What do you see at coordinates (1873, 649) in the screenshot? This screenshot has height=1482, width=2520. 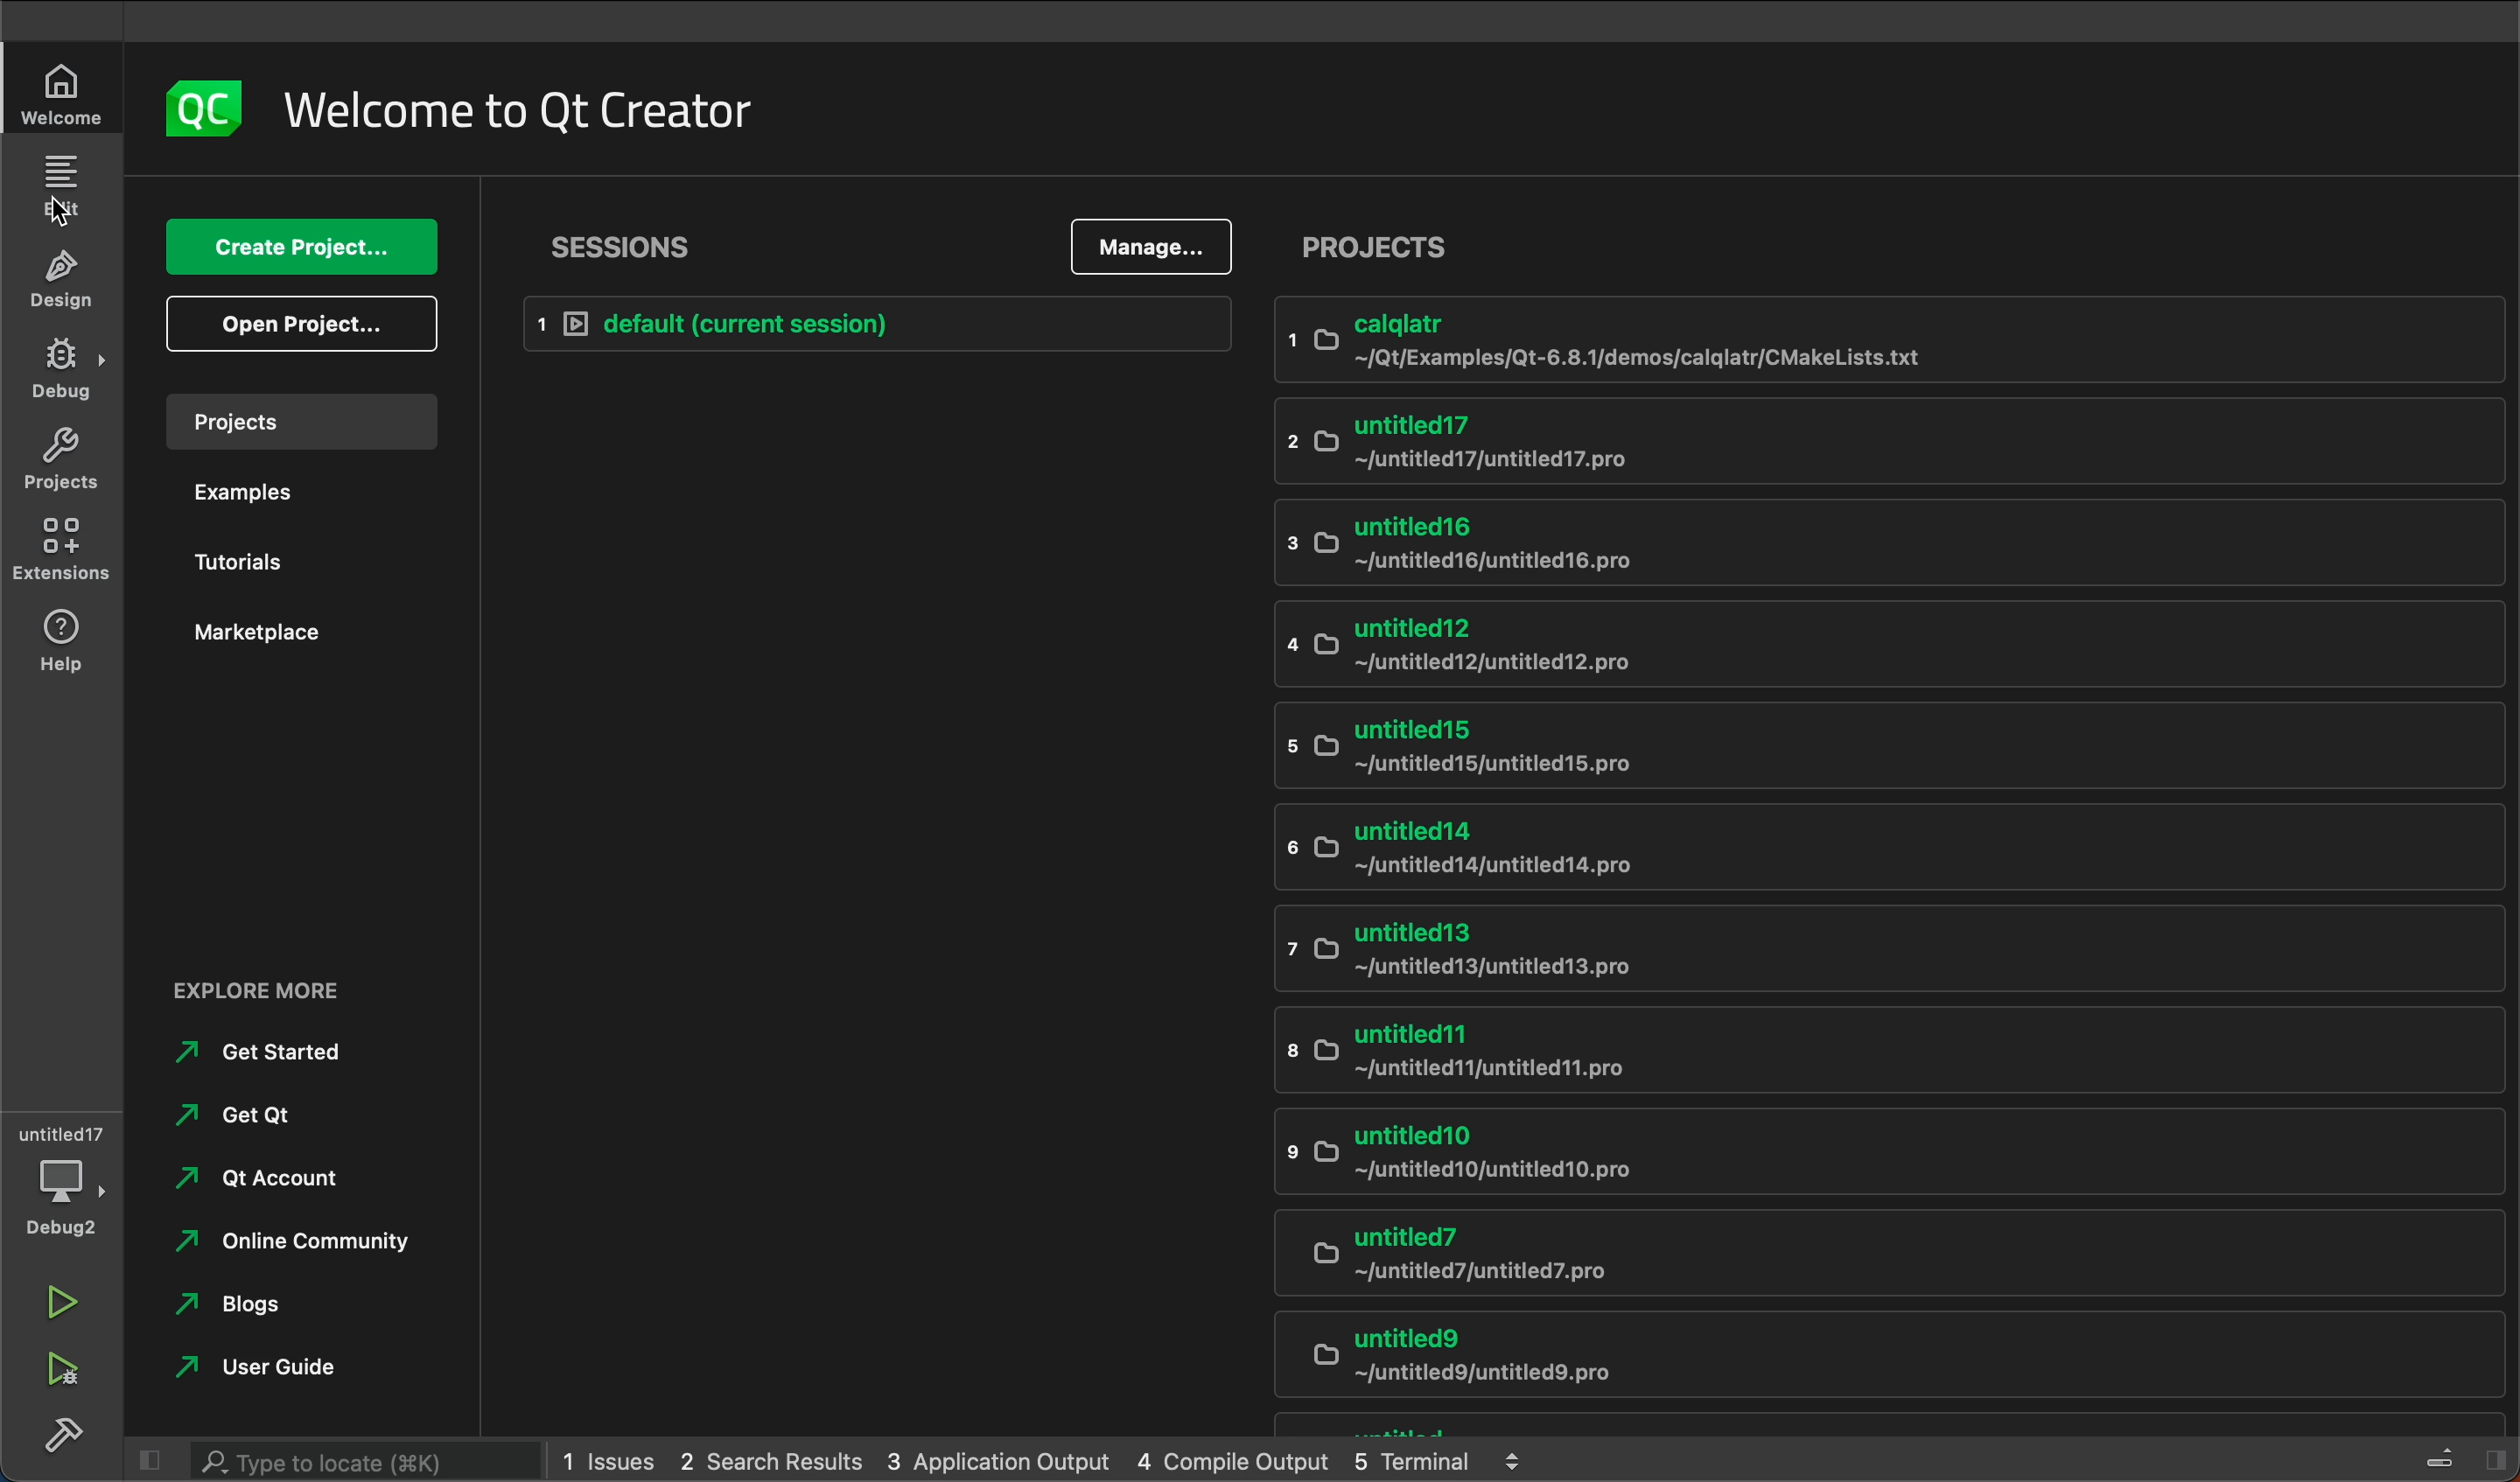 I see `untitled12` at bounding box center [1873, 649].